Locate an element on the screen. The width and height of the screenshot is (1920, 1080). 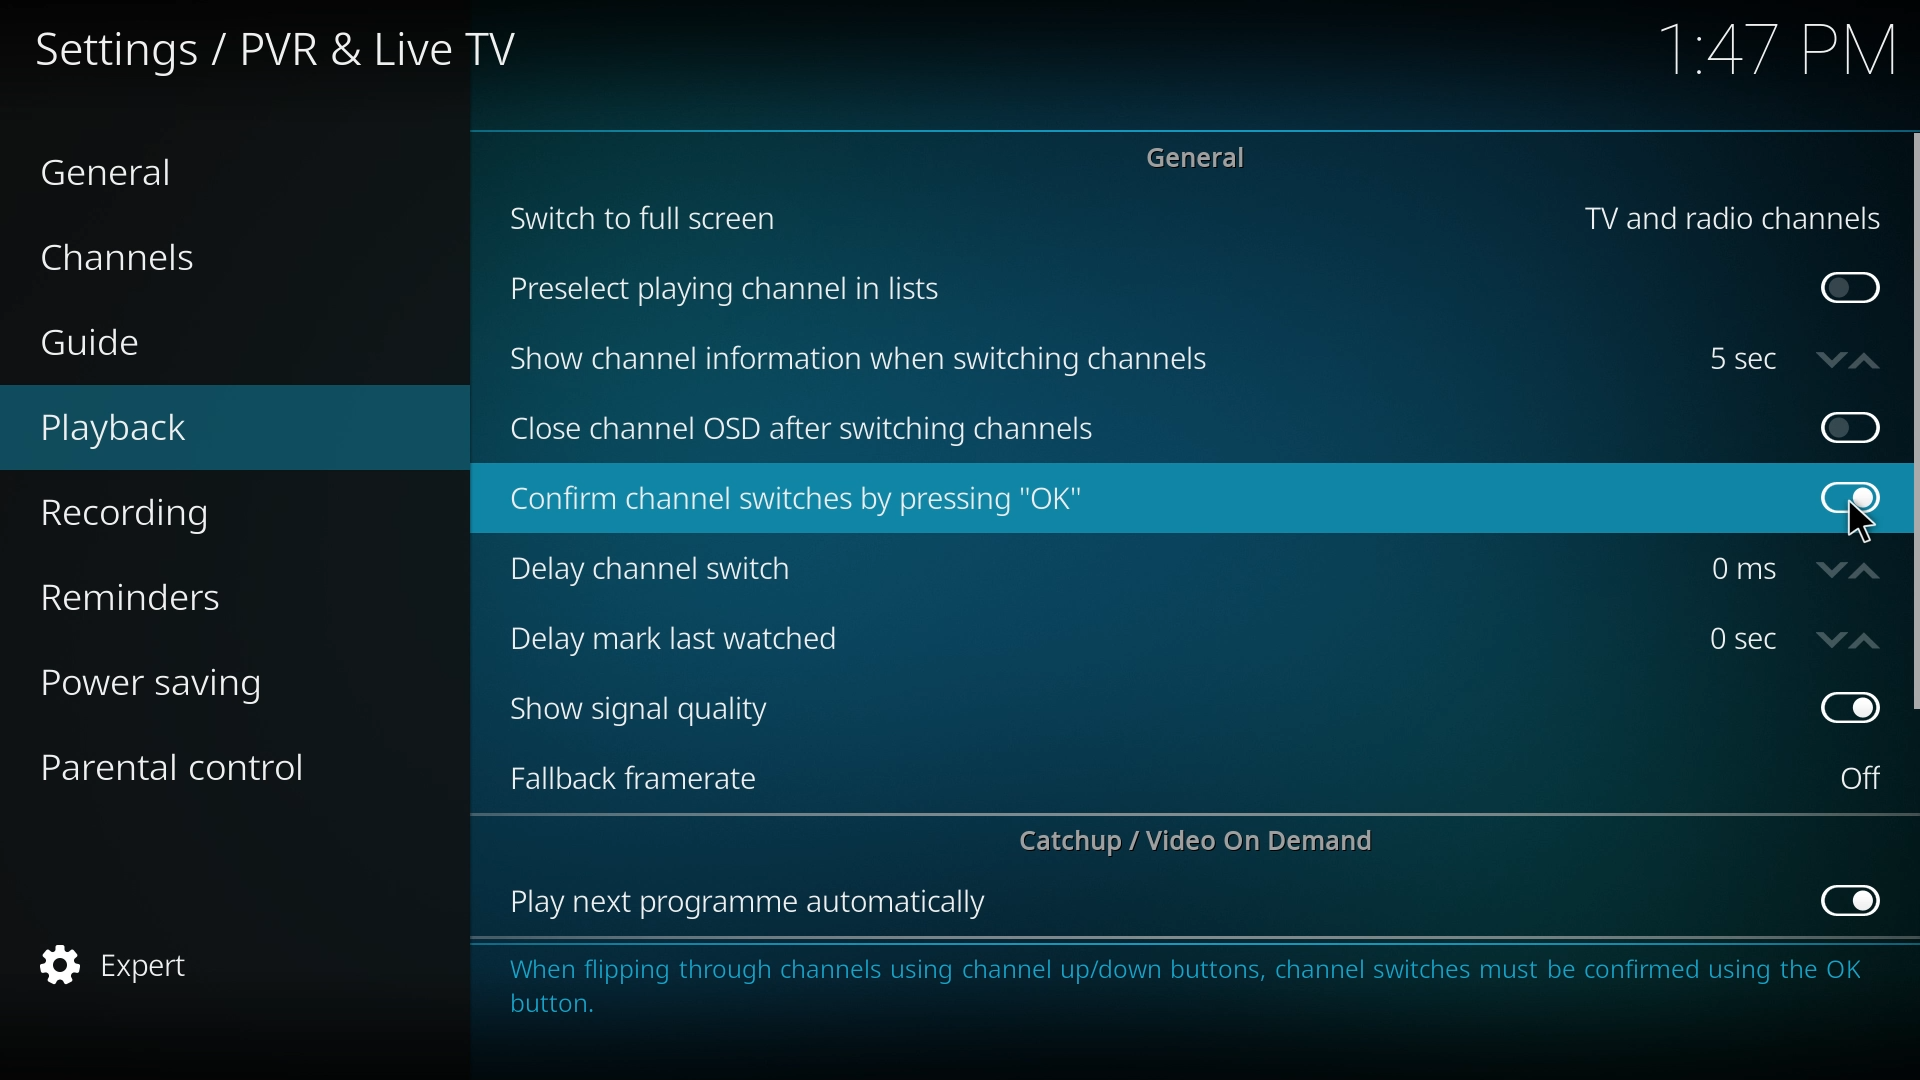
settings/pvr and live tv is located at coordinates (292, 47).